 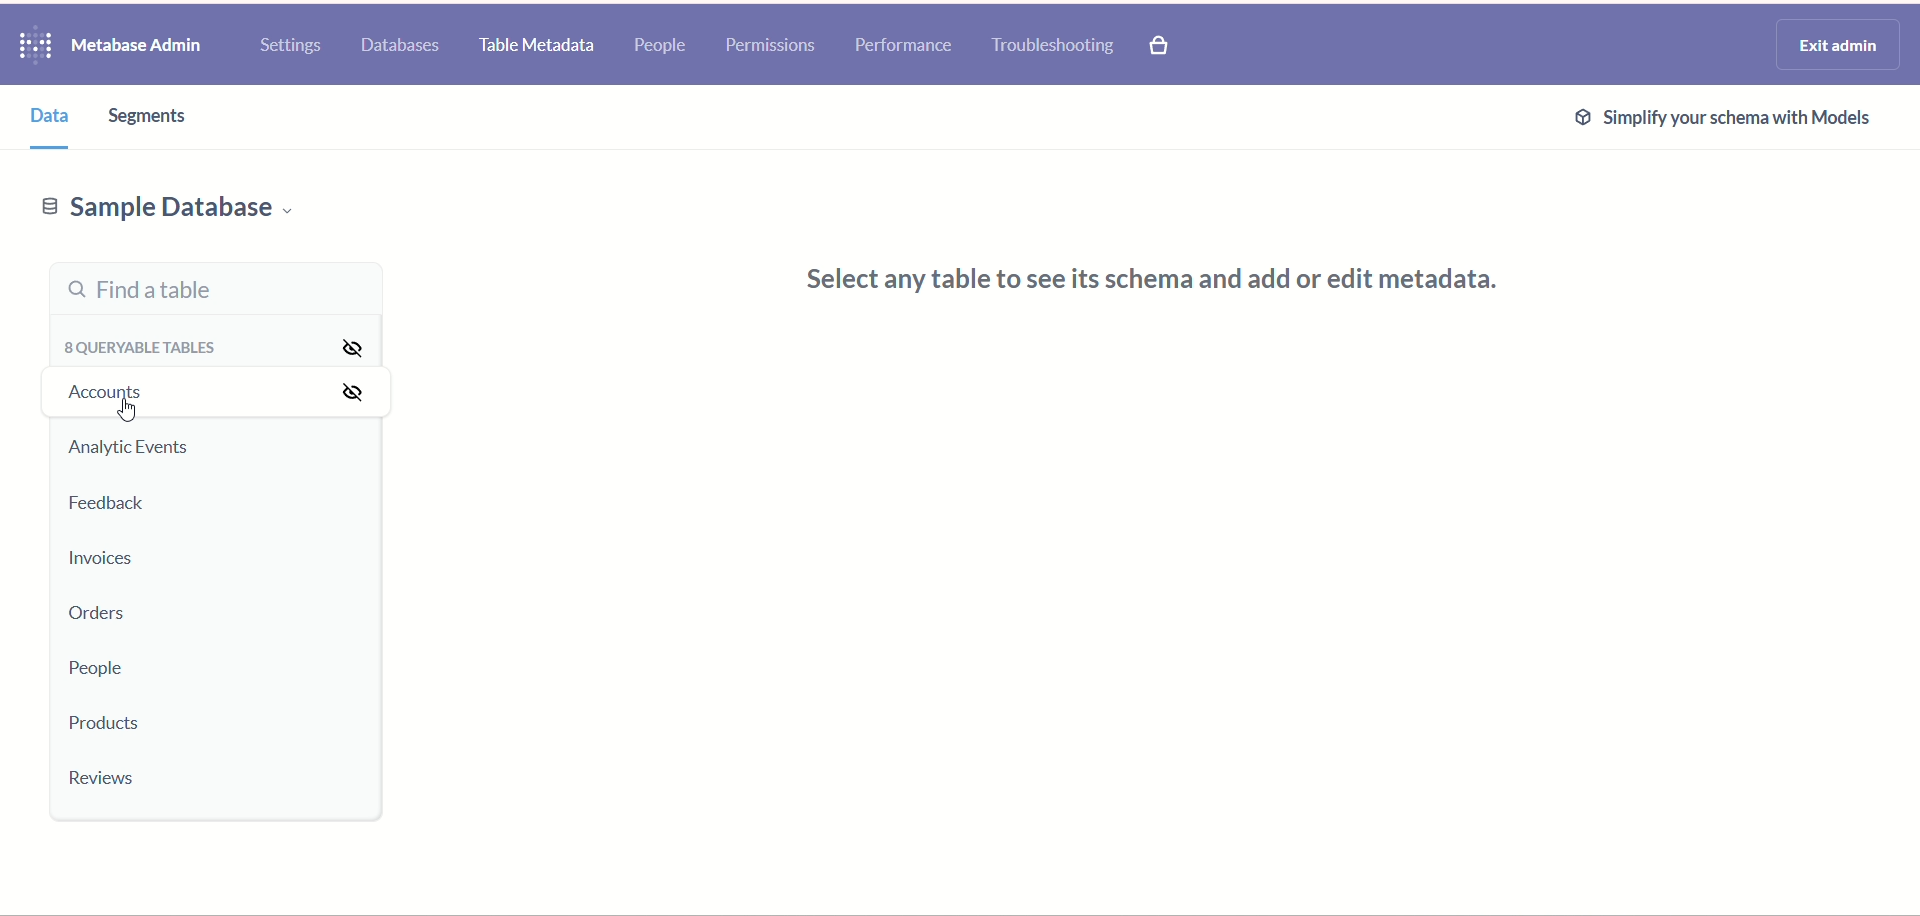 What do you see at coordinates (1057, 46) in the screenshot?
I see `troubleshooting` at bounding box center [1057, 46].